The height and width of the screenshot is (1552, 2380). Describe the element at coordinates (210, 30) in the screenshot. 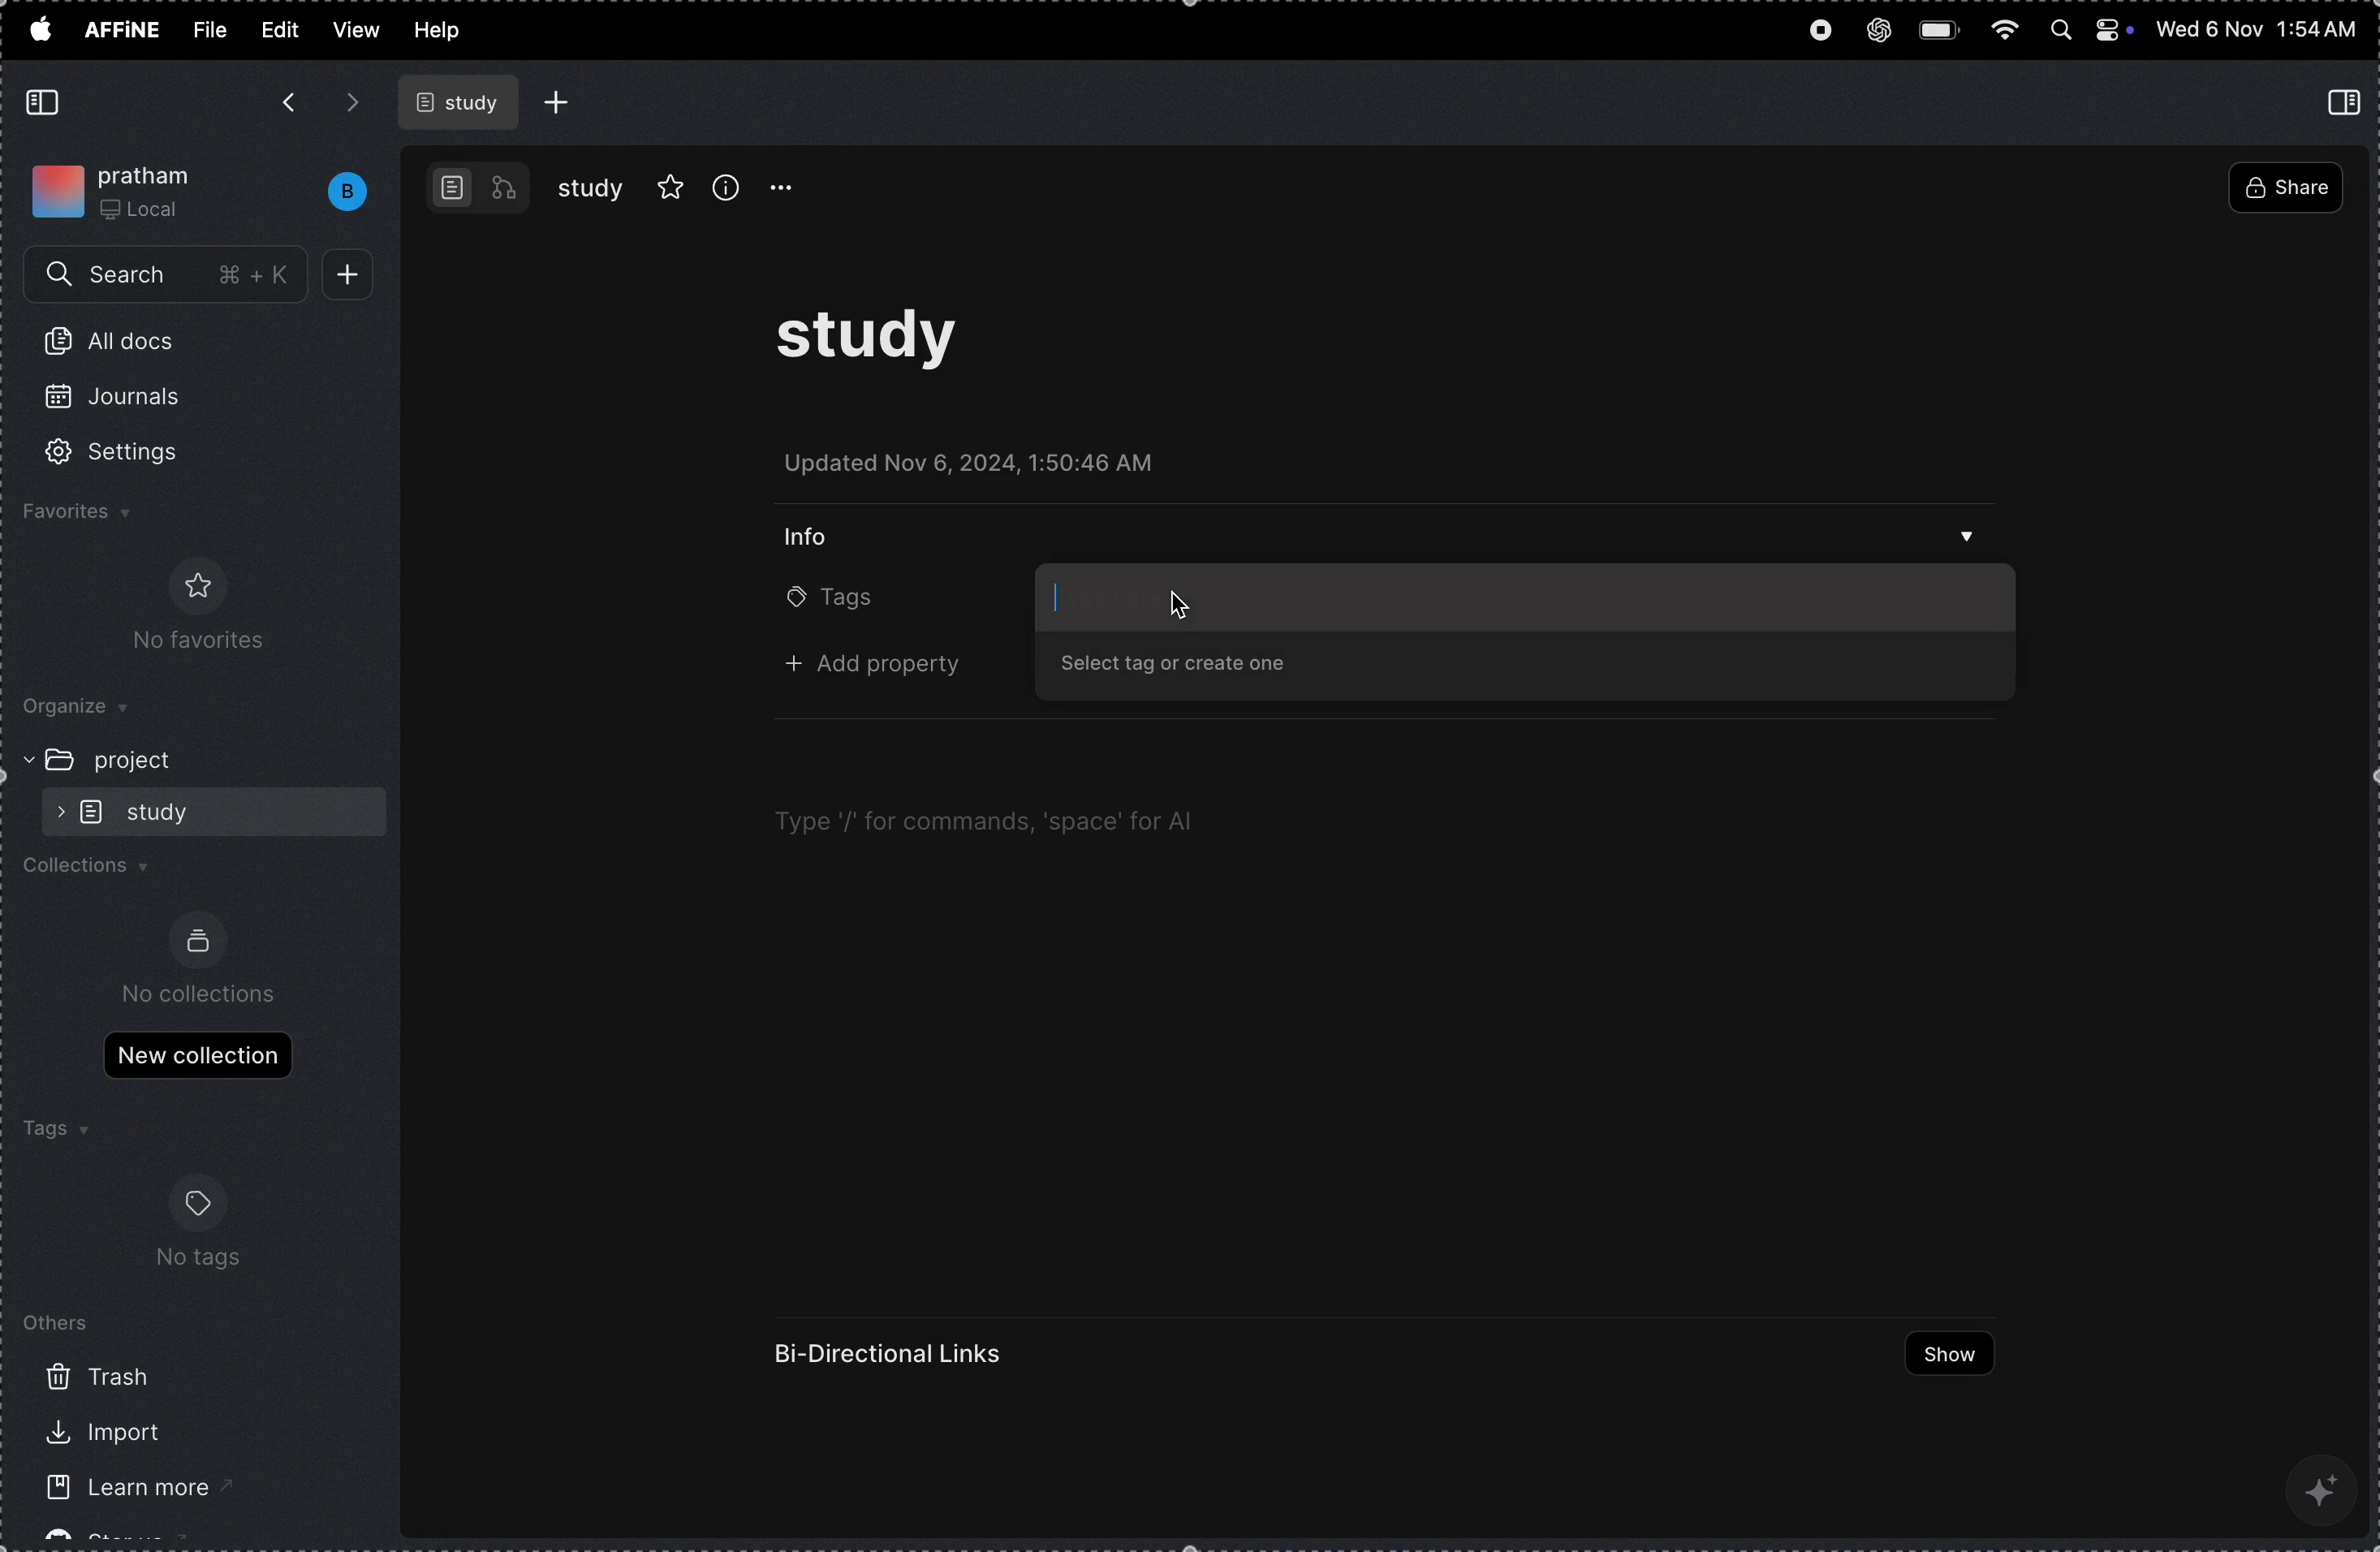

I see `file` at that location.